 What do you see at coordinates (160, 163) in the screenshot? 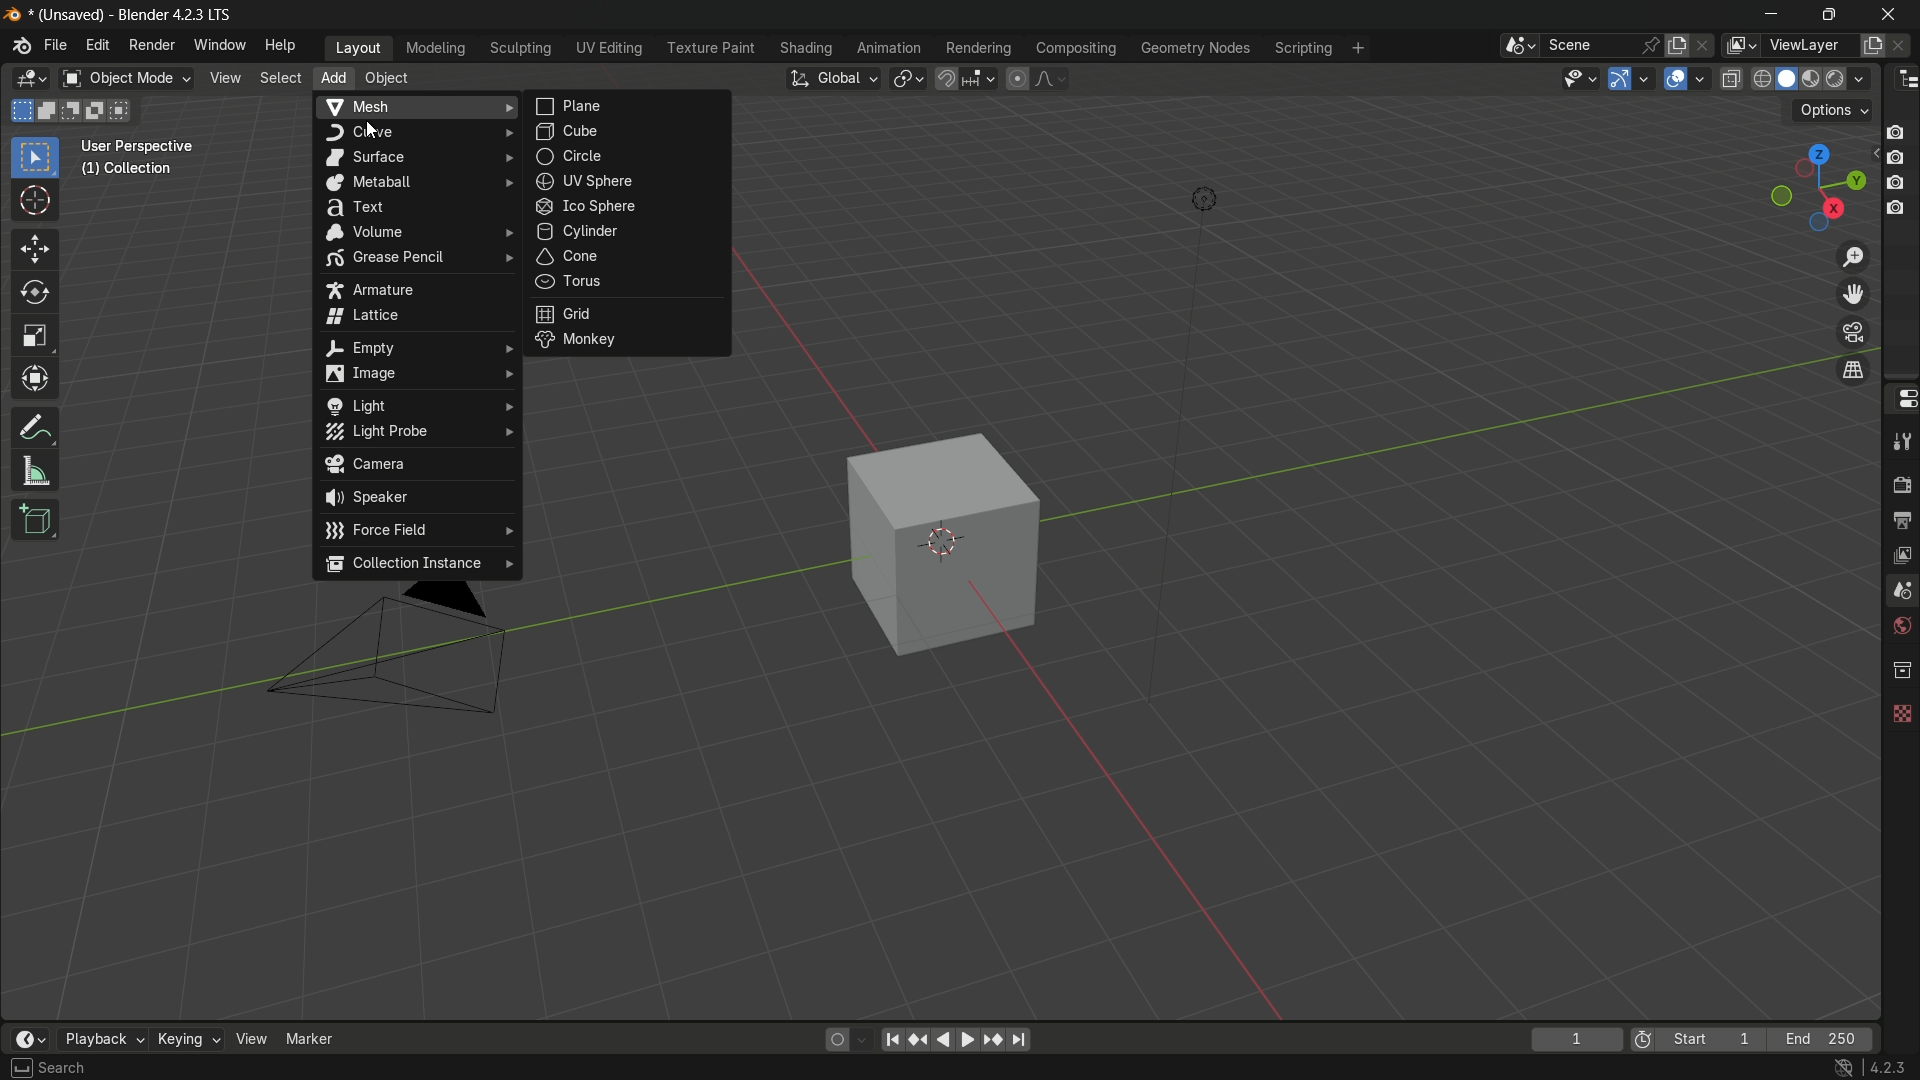
I see `user perspective (1) | collection` at bounding box center [160, 163].